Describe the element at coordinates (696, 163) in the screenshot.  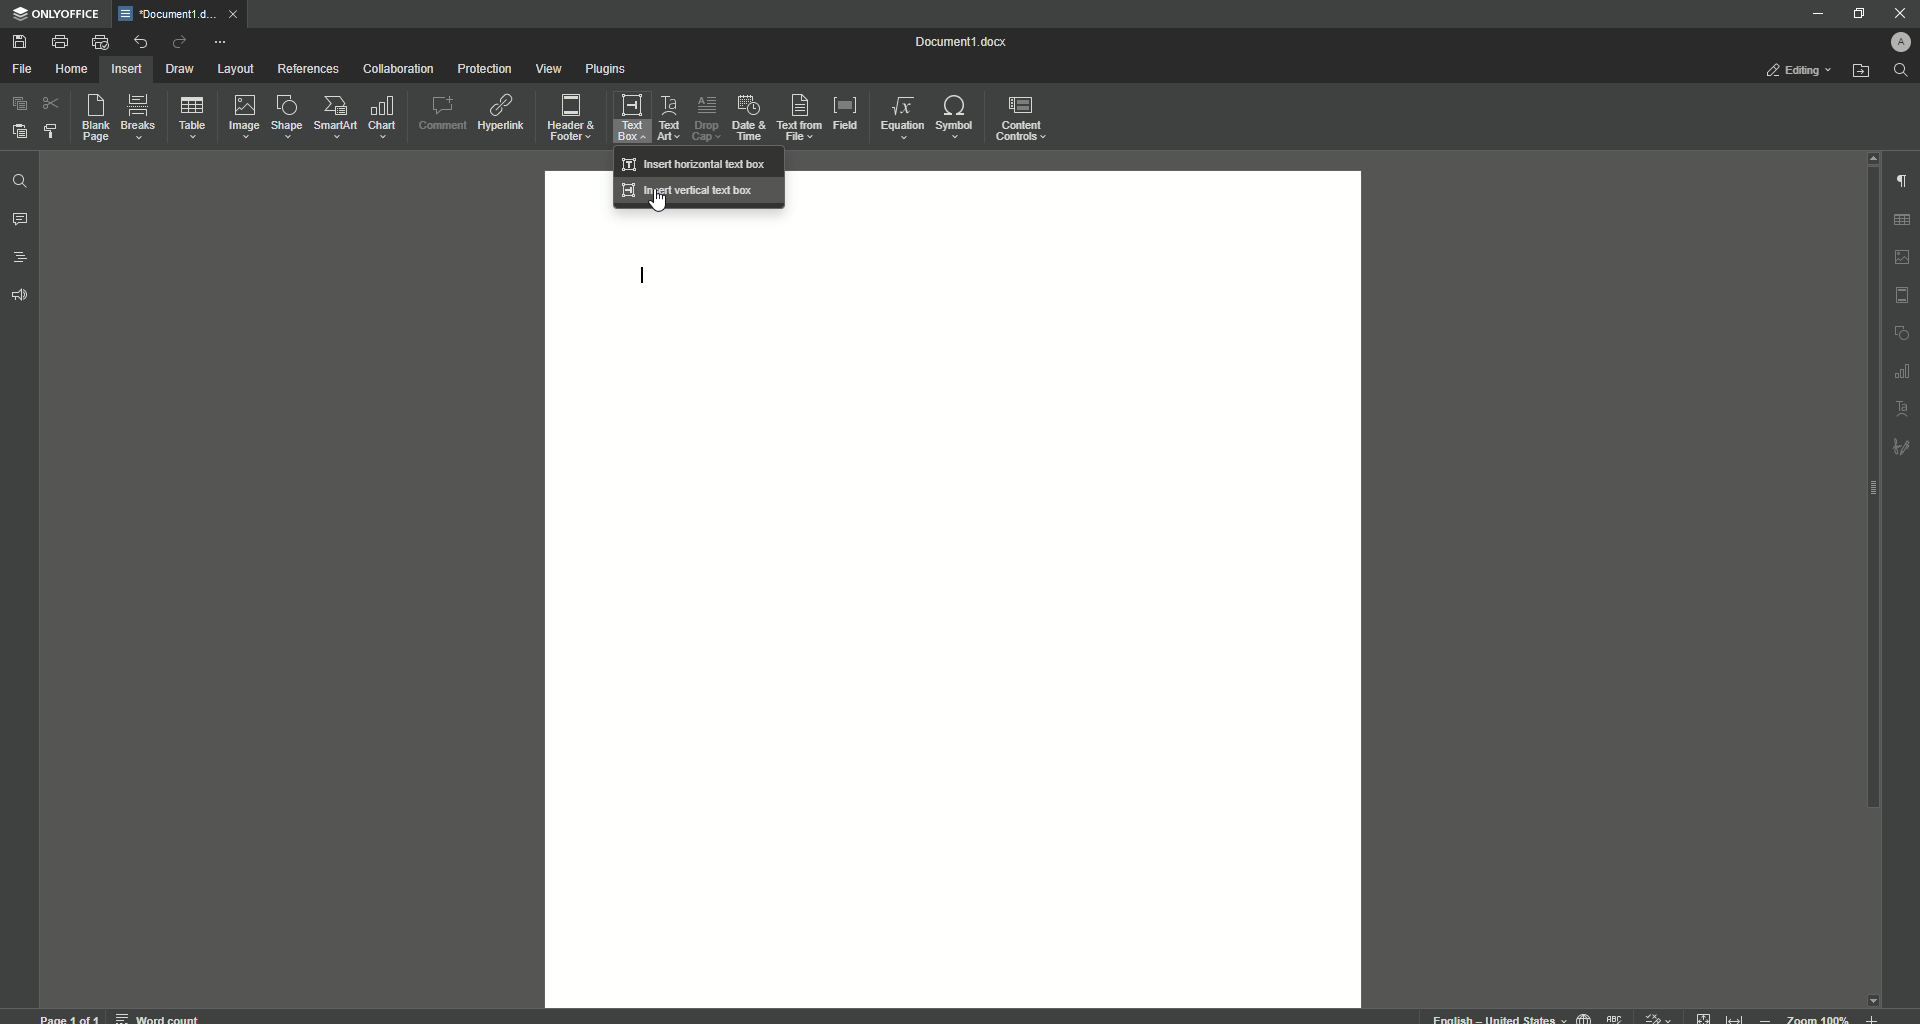
I see `Insert Horizontal Text Box` at that location.